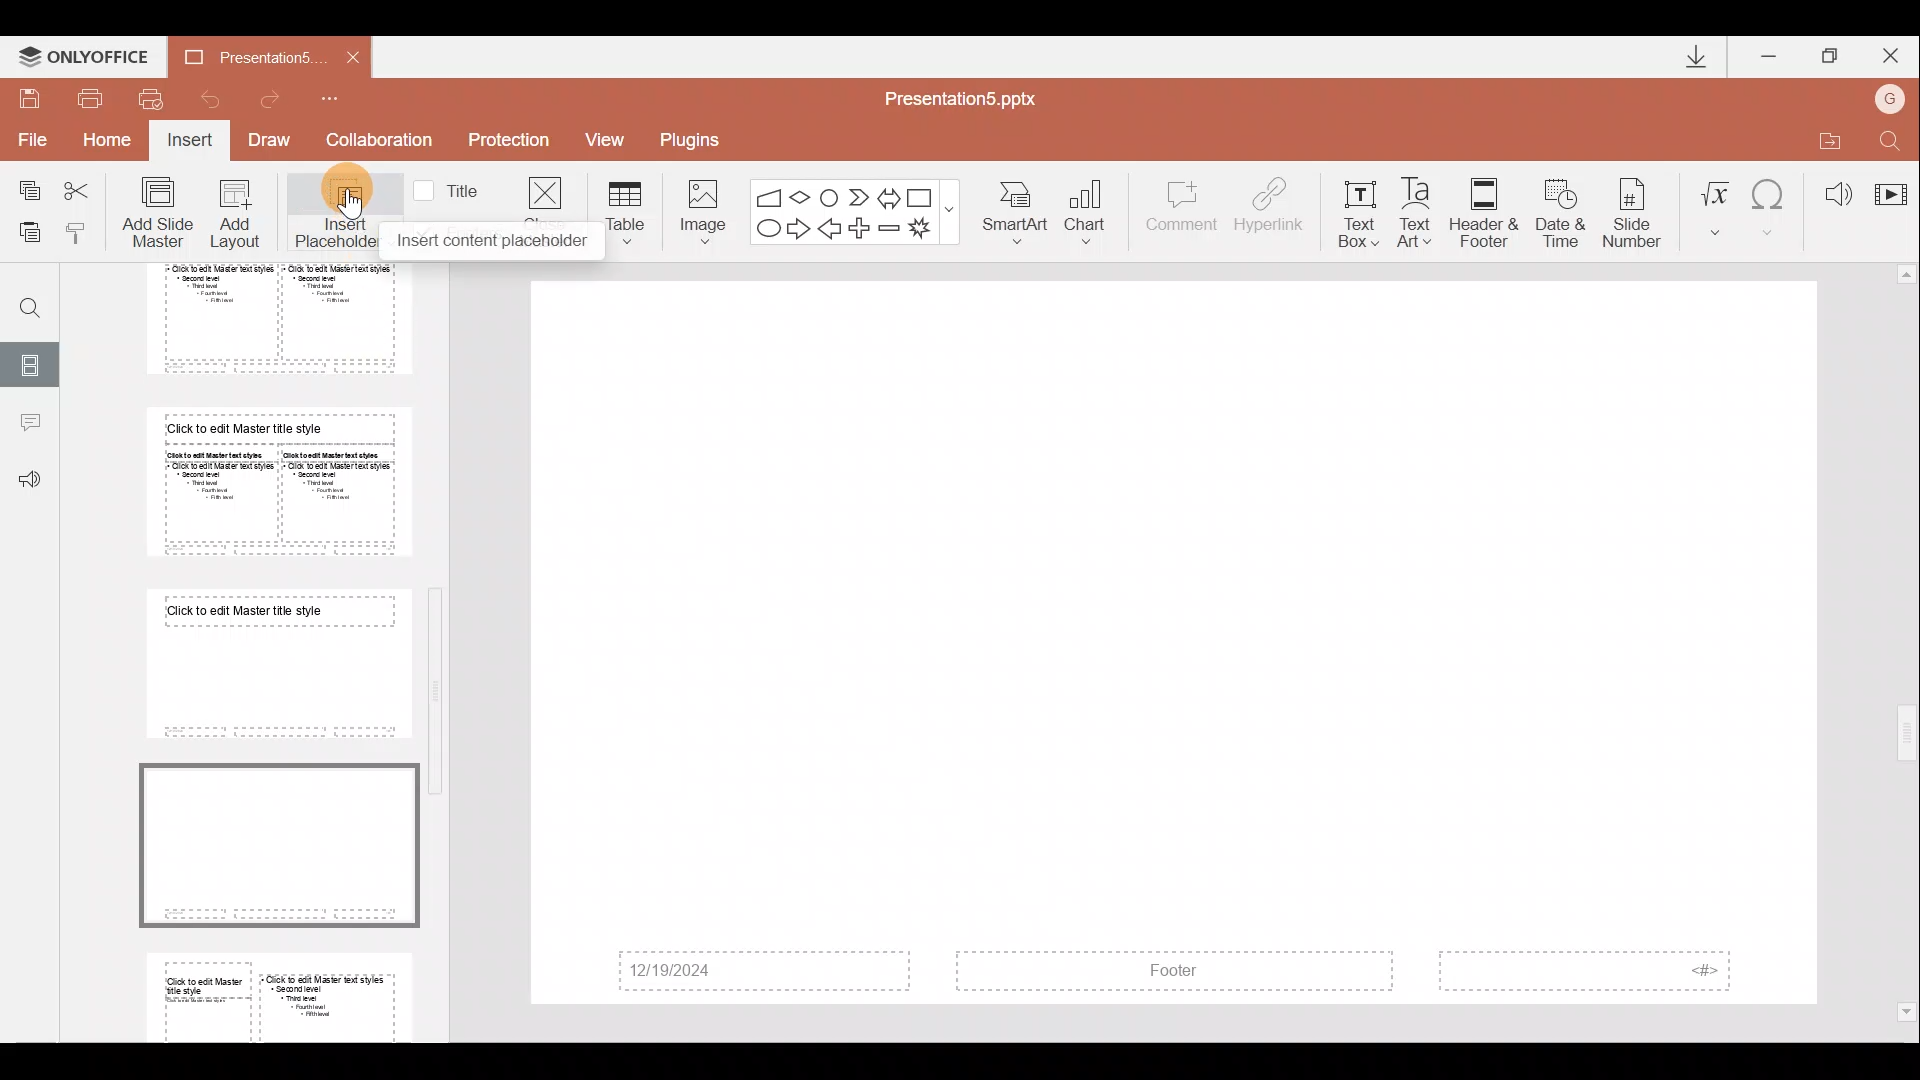 The width and height of the screenshot is (1920, 1080). I want to click on Image, so click(697, 208).